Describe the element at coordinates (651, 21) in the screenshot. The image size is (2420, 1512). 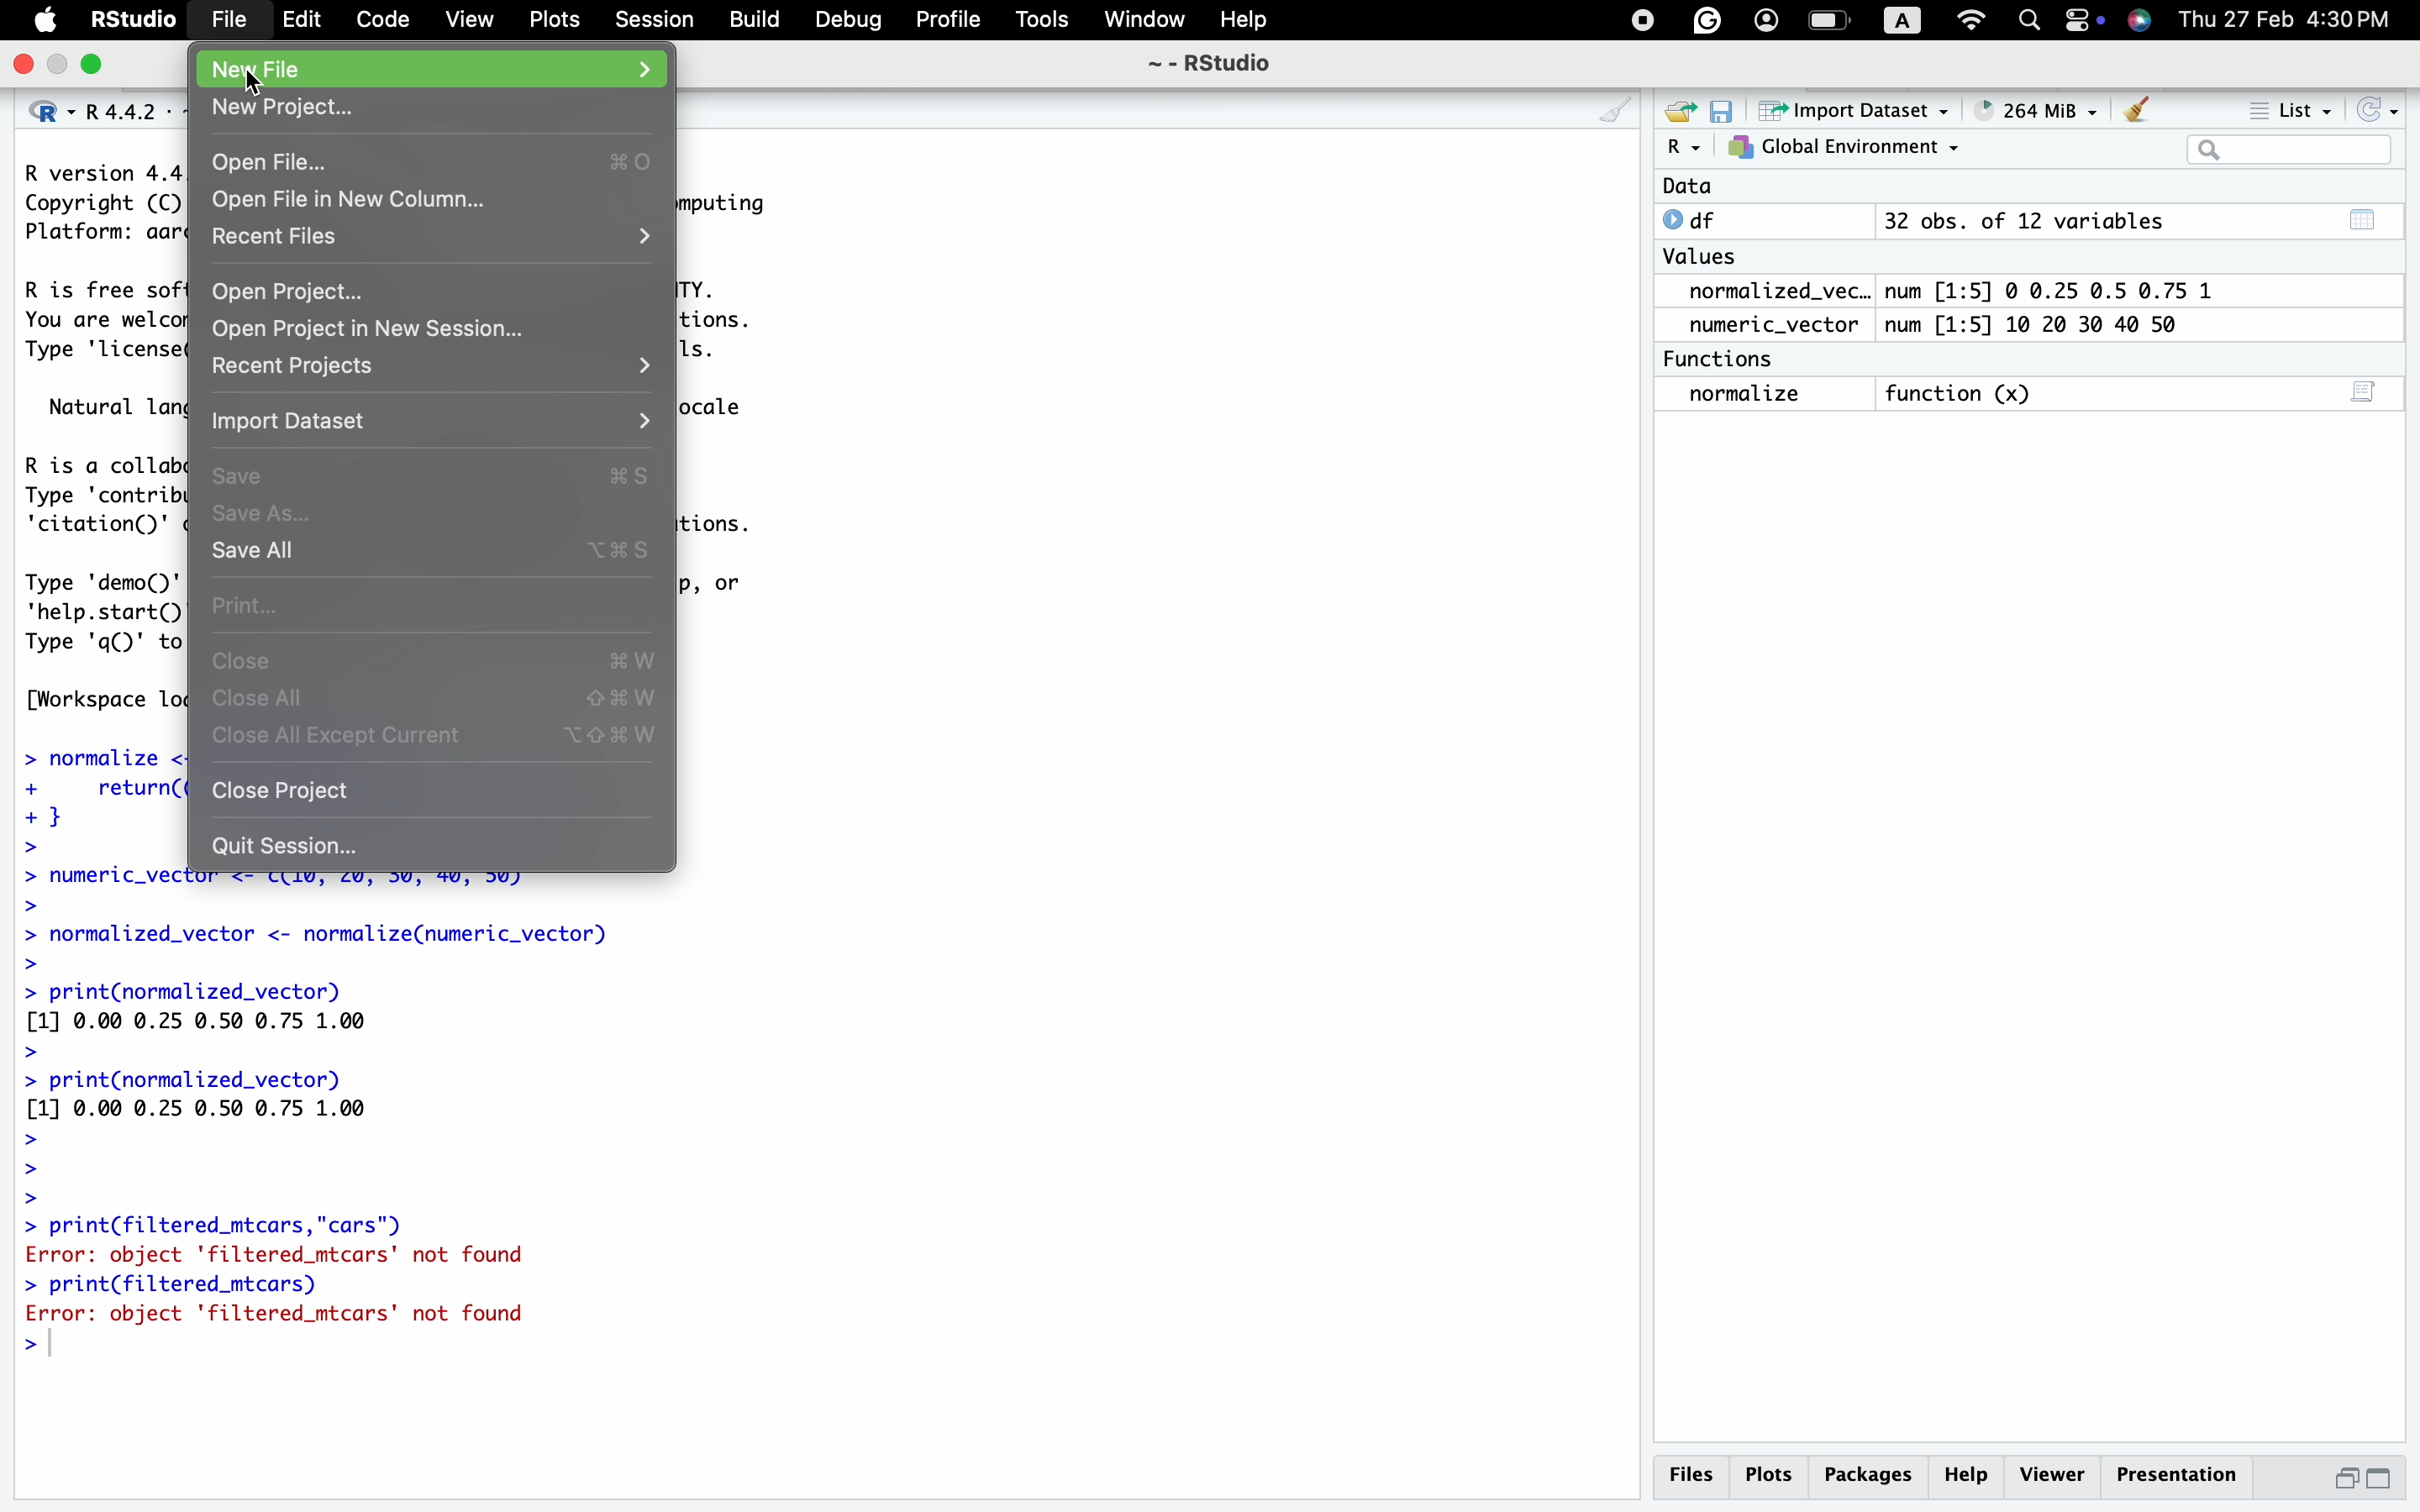
I see `session` at that location.